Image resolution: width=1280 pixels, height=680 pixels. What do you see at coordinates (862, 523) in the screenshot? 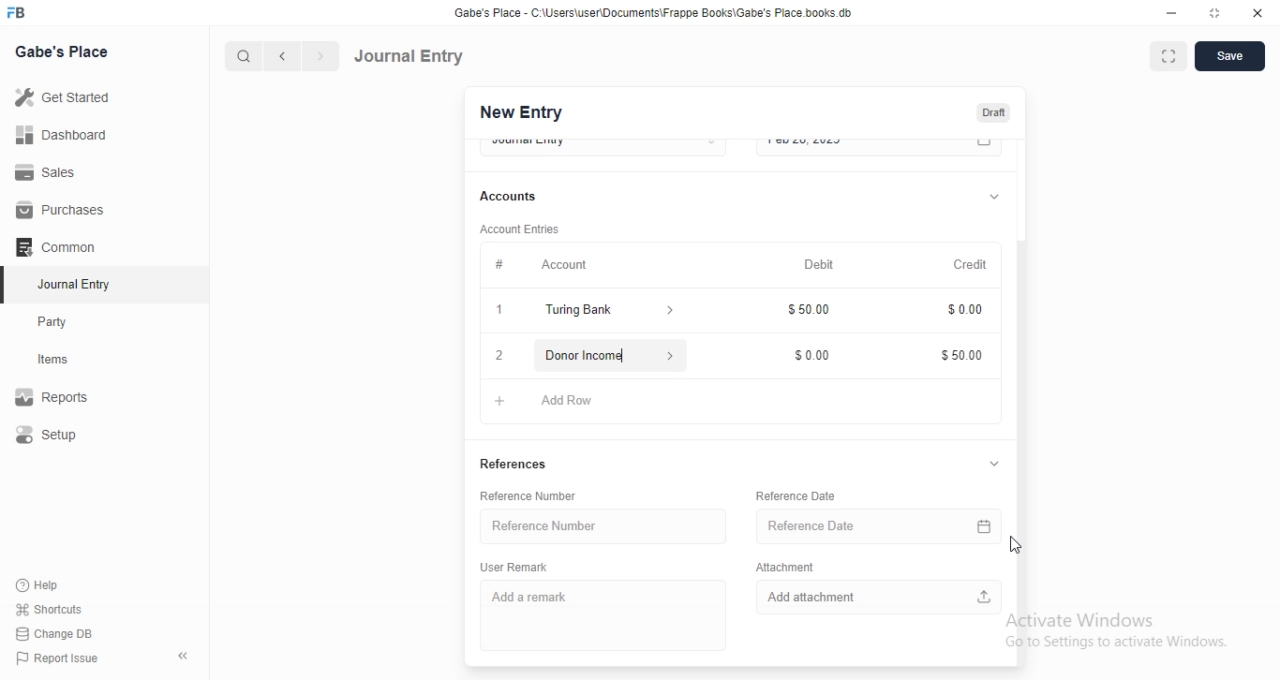
I see `Reference Date` at bounding box center [862, 523].